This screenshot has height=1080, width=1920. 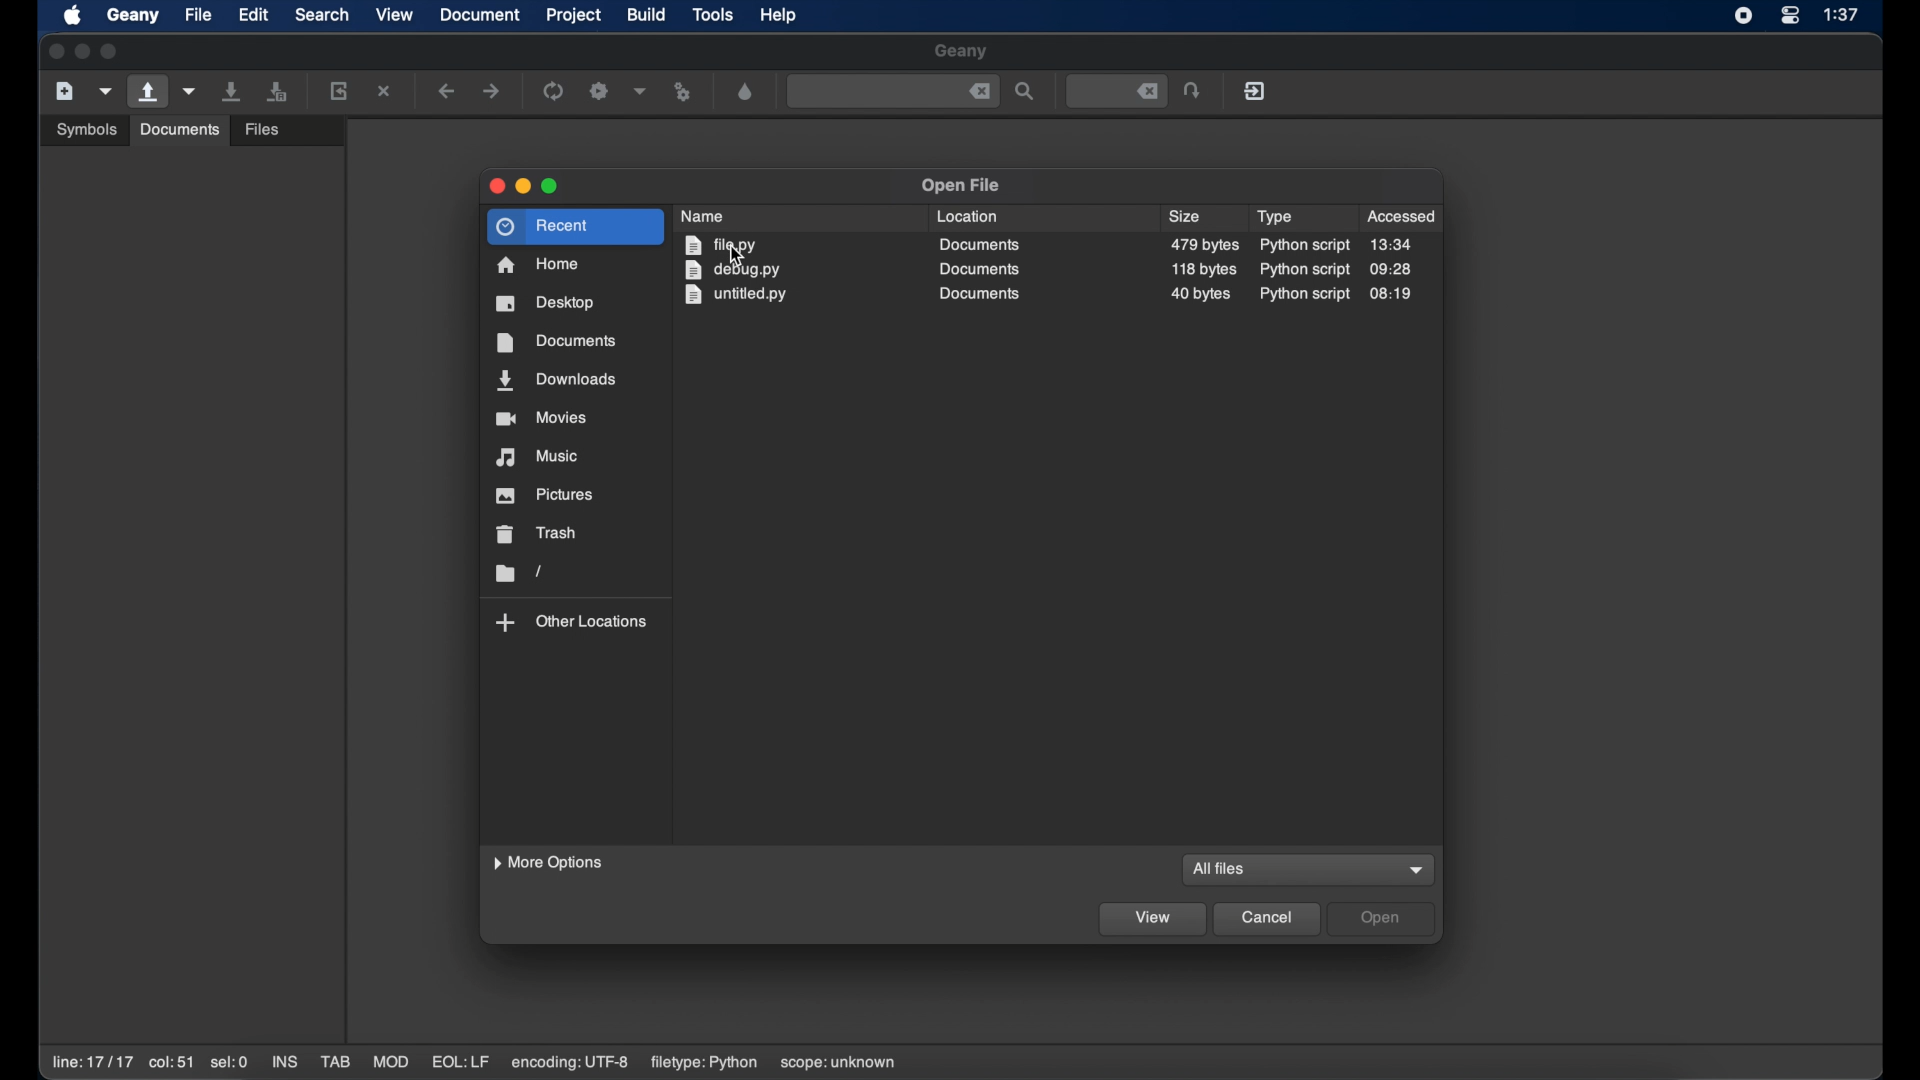 I want to click on dropdown, so click(x=1418, y=870).